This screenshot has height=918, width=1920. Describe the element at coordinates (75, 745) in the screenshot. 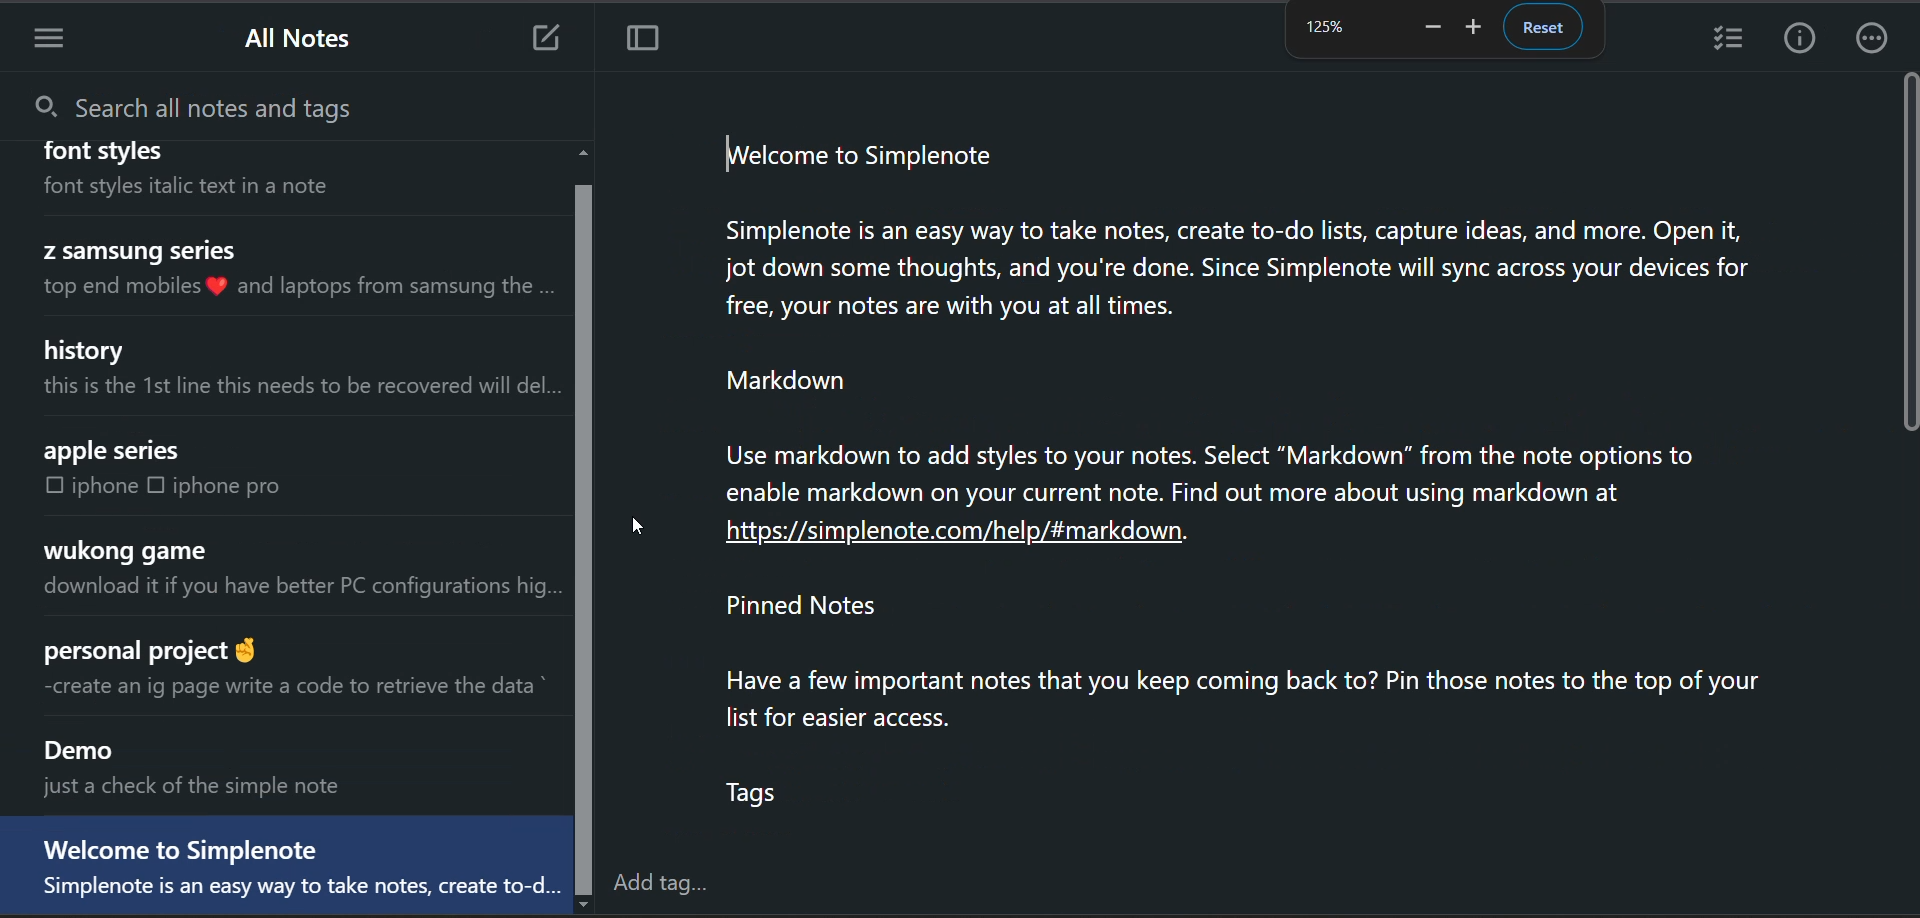

I see `Demo` at that location.